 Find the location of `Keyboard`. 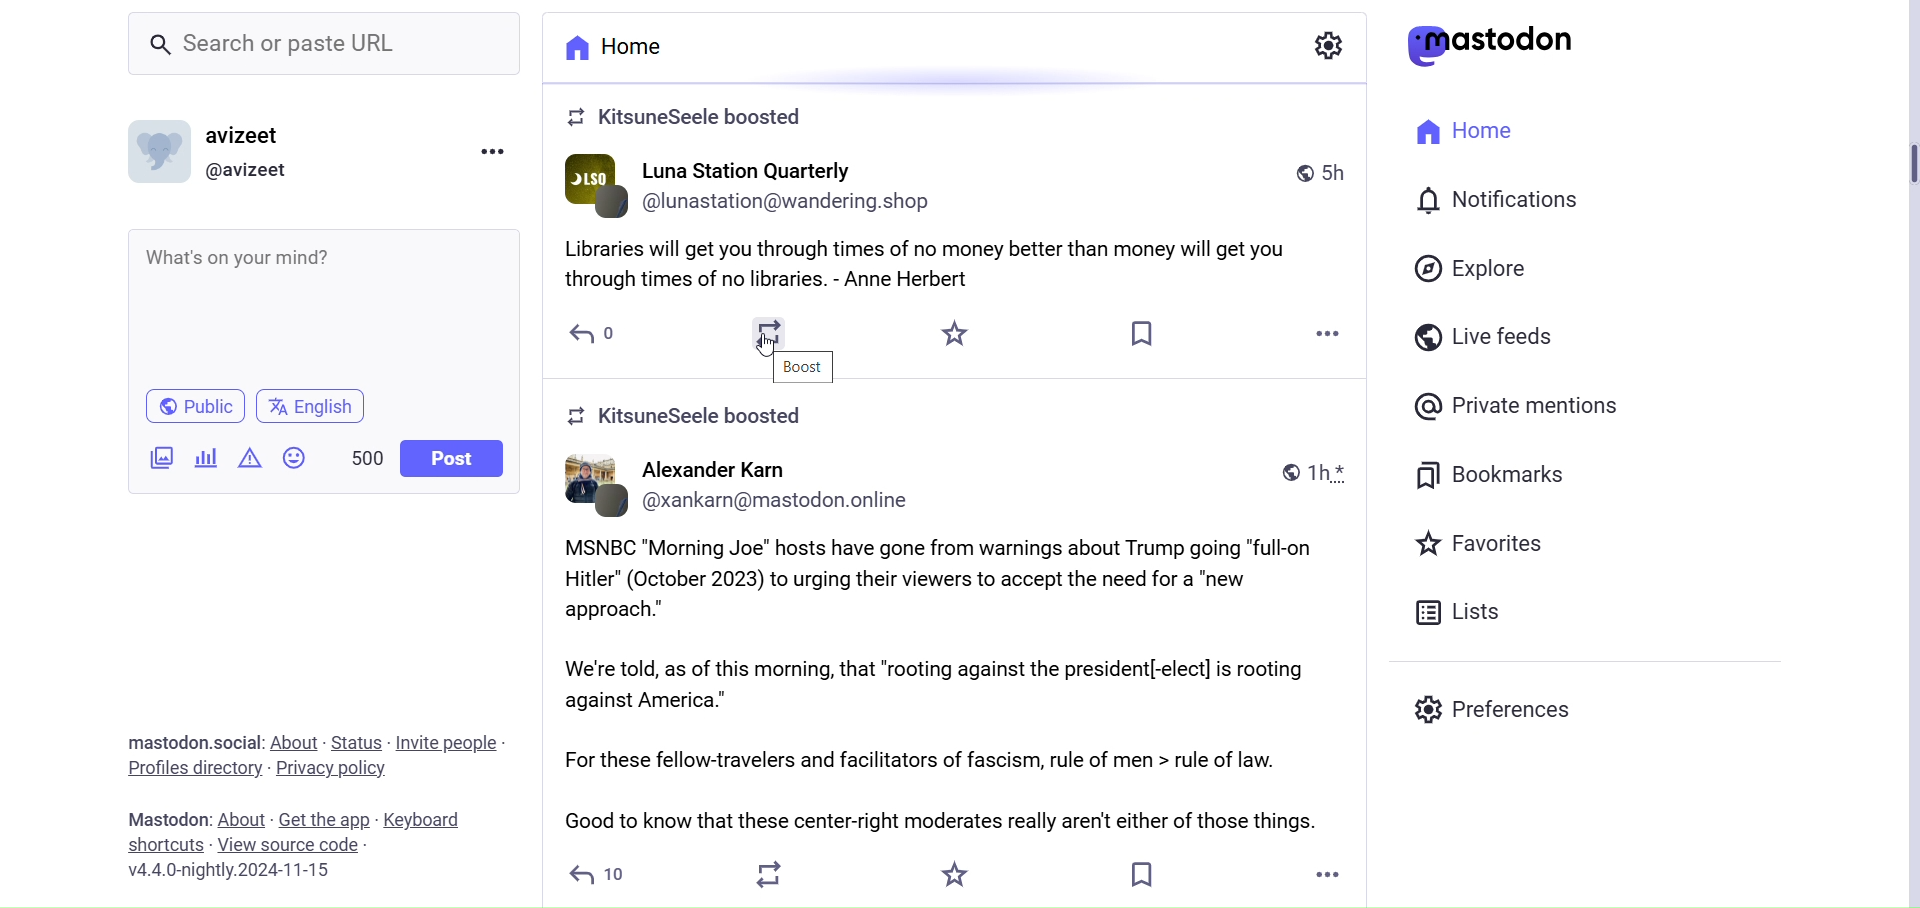

Keyboard is located at coordinates (422, 819).